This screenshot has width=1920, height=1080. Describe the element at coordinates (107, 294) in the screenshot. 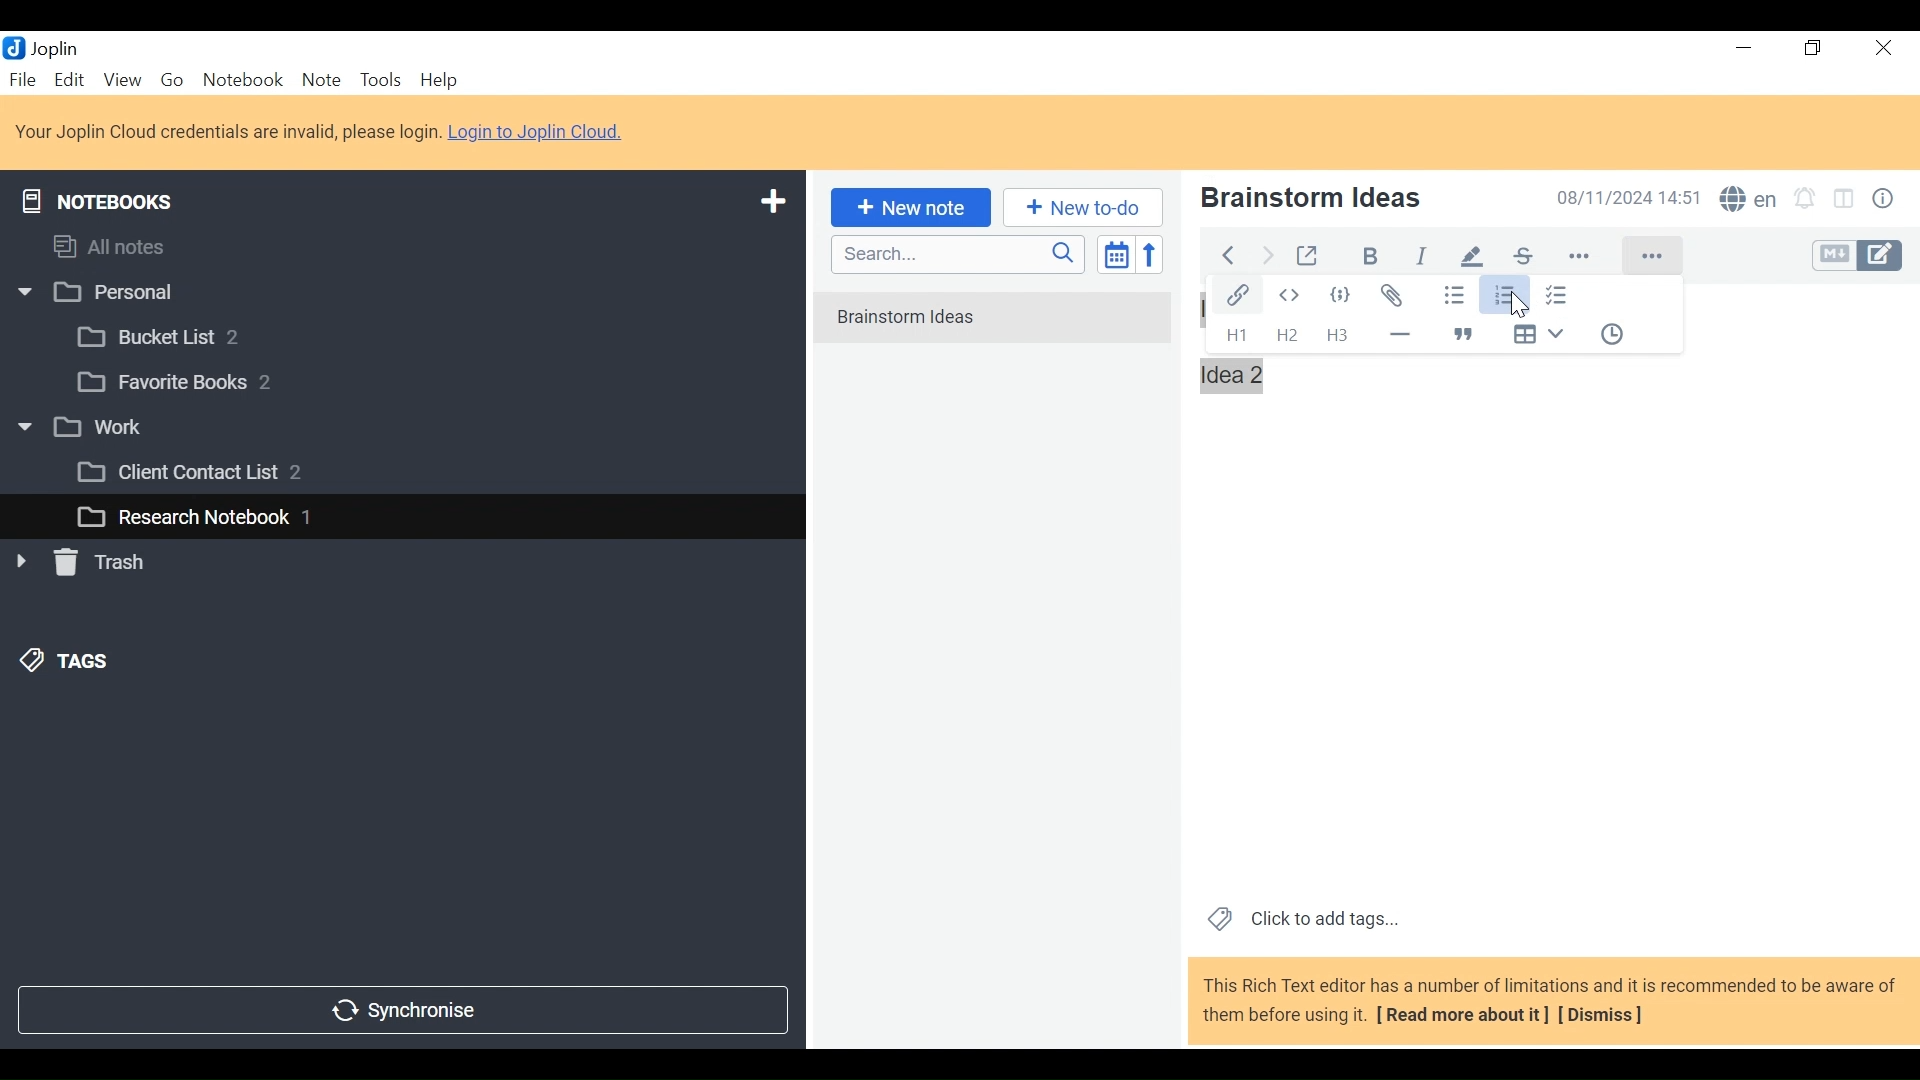

I see `w |] Personal` at that location.